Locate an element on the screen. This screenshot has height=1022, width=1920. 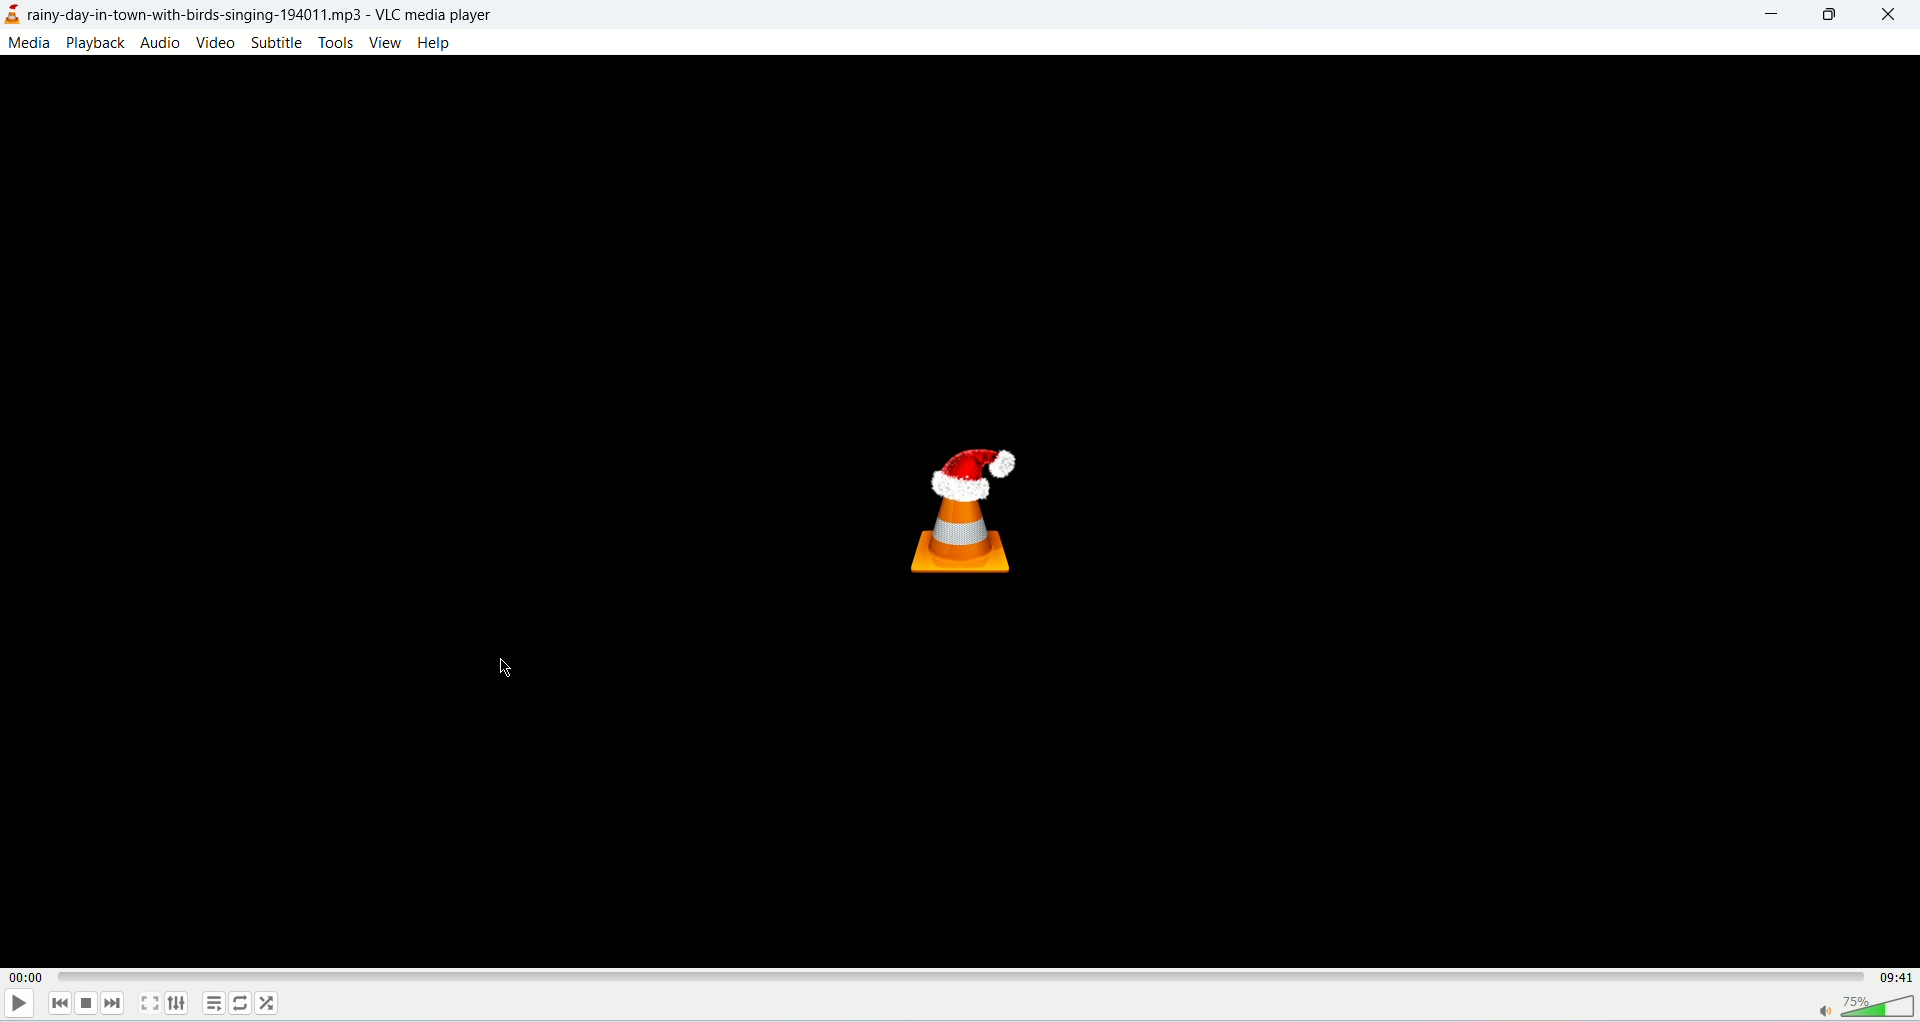
mouse cursor is located at coordinates (506, 669).